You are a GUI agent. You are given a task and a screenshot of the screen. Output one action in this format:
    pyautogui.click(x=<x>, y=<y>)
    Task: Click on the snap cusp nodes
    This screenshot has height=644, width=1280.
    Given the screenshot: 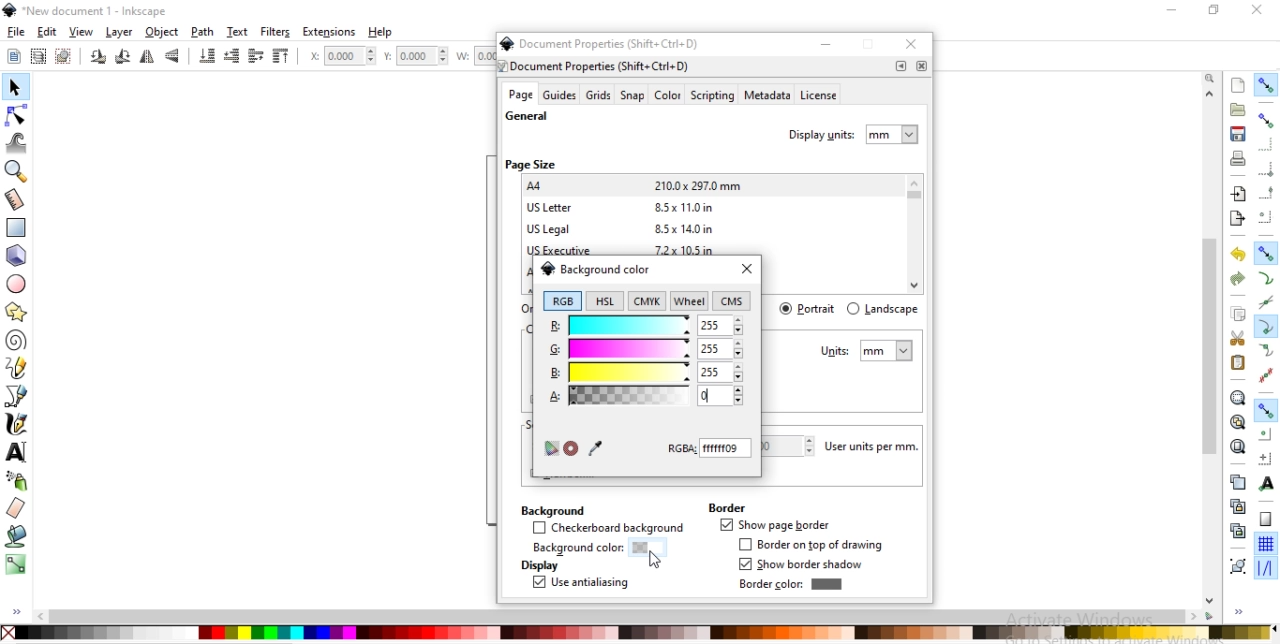 What is the action you would take?
    pyautogui.click(x=1265, y=328)
    